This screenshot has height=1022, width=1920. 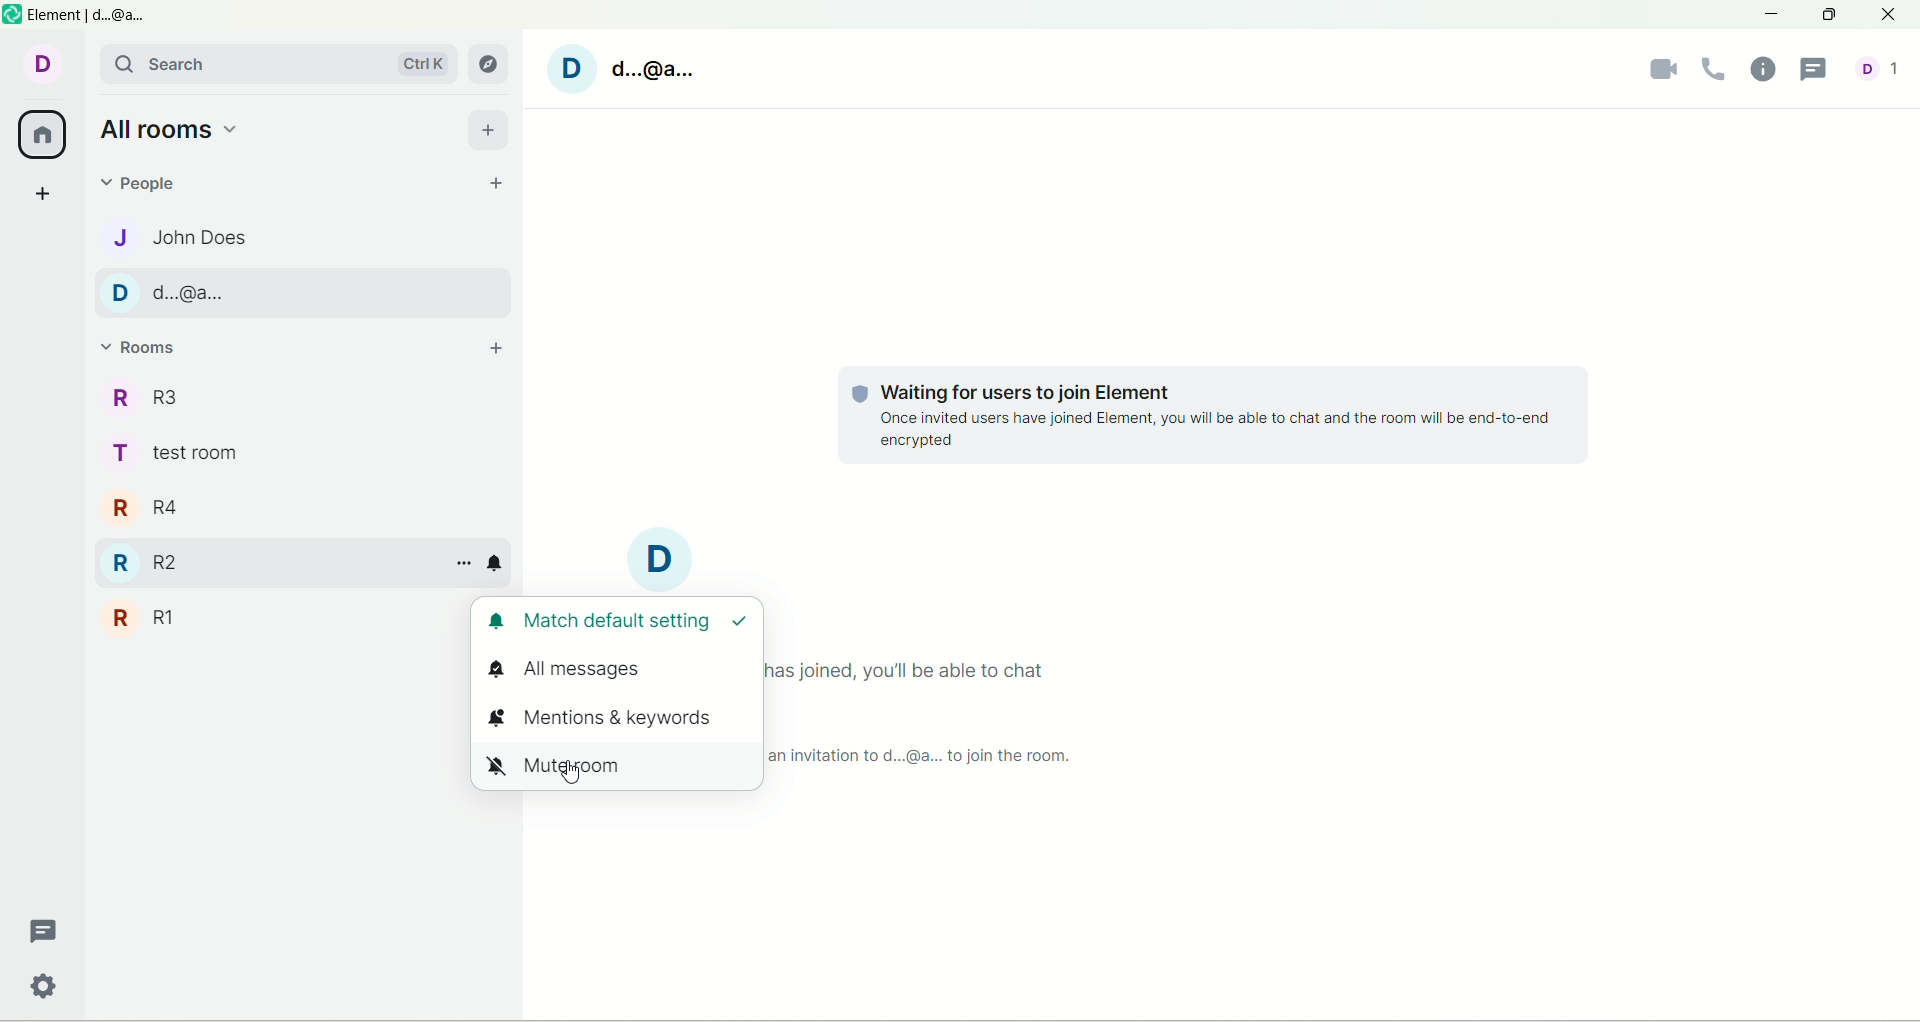 I want to click on people, so click(x=146, y=181).